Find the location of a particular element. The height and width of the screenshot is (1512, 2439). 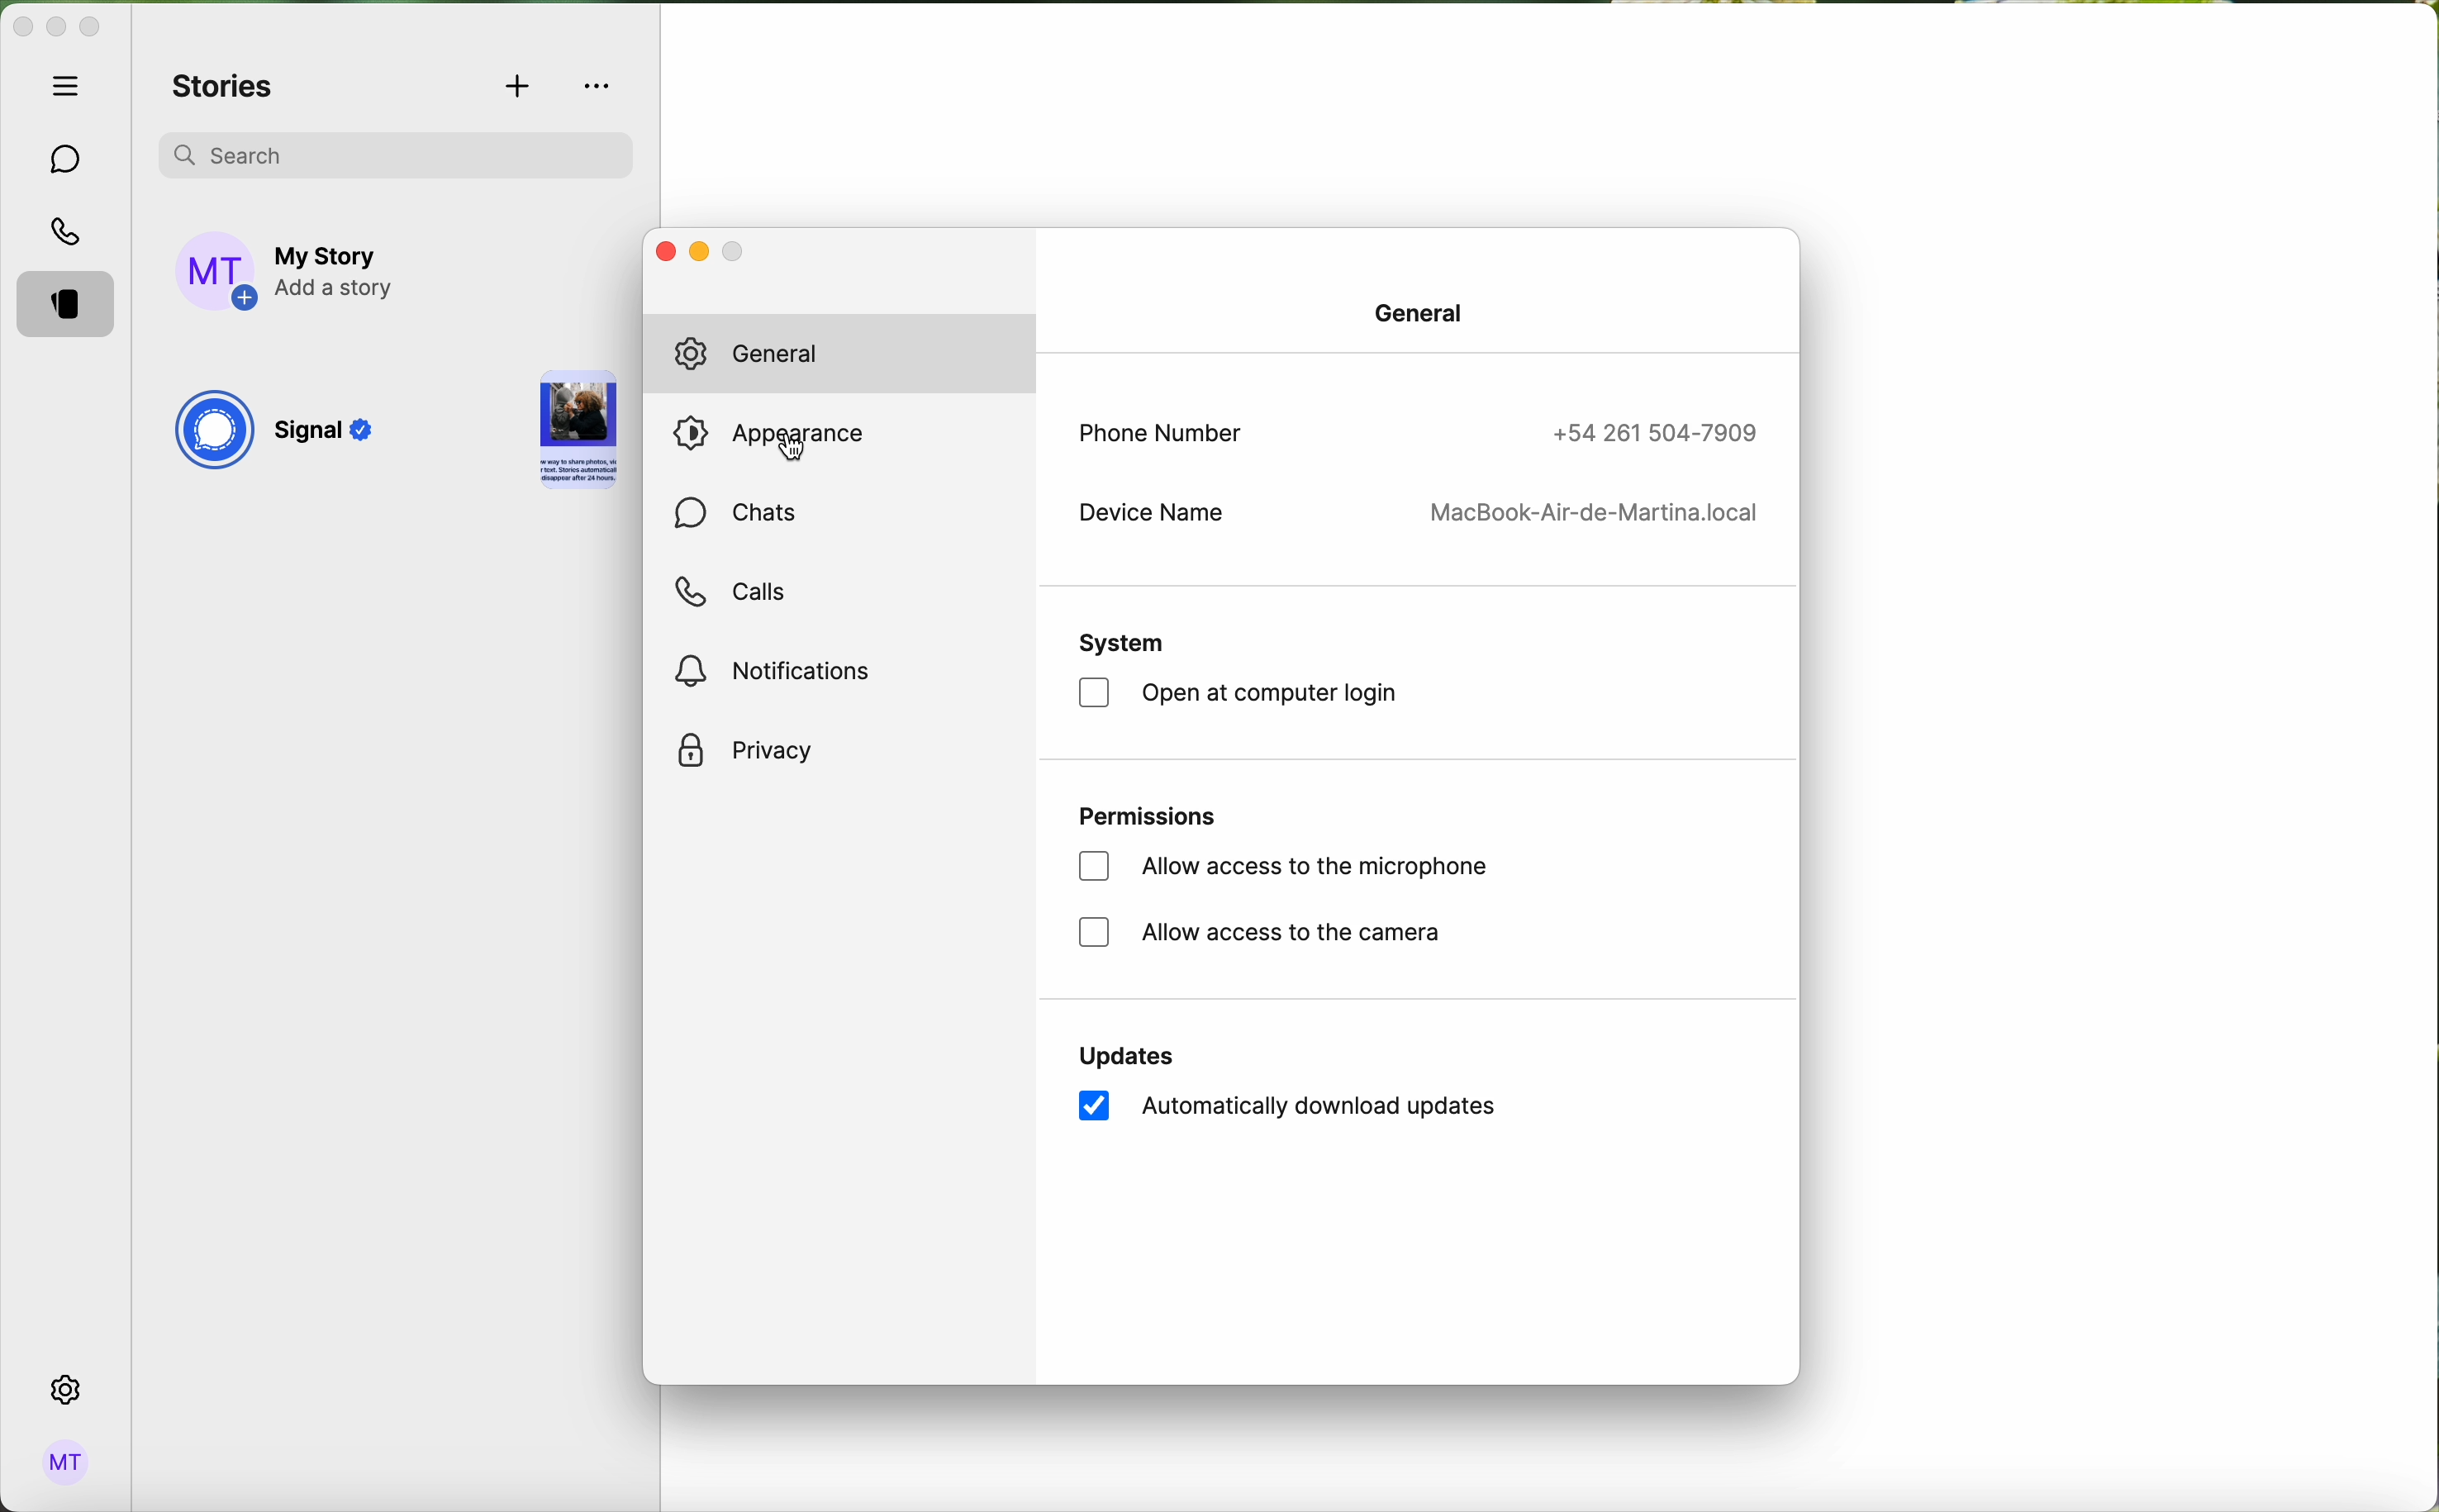

Signal is located at coordinates (329, 435).